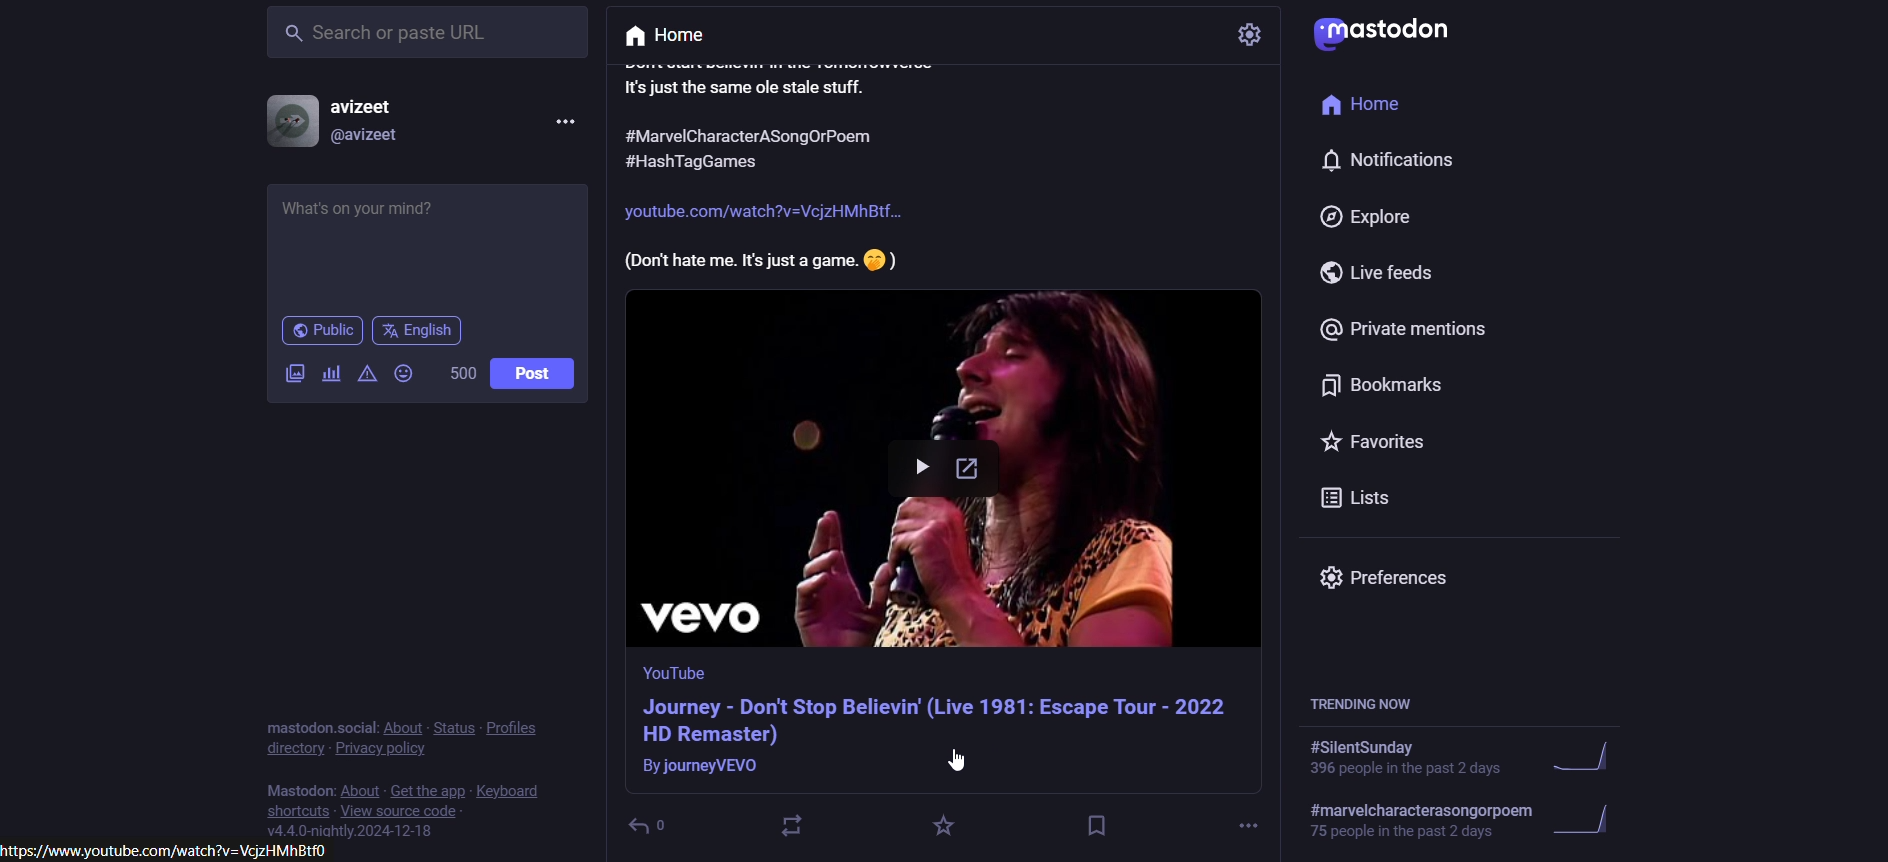 This screenshot has width=1888, height=862. I want to click on post thumbnail, so click(946, 473).